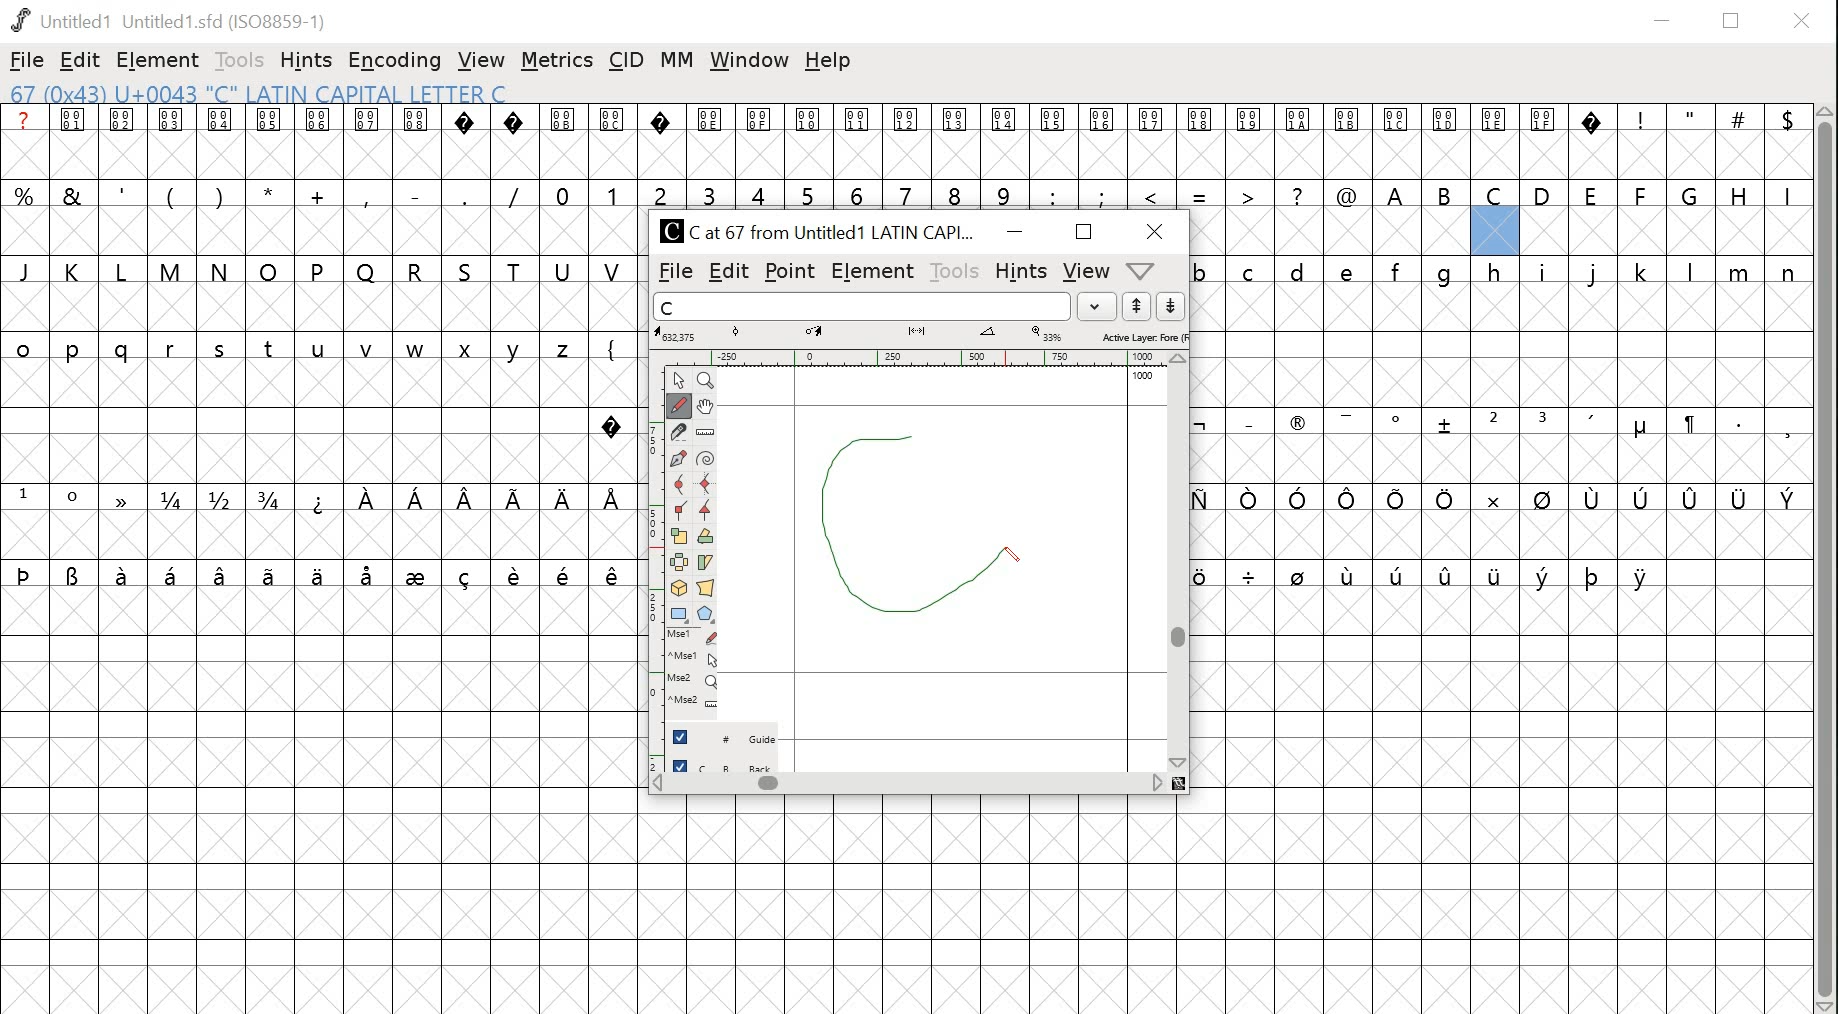 The image size is (1838, 1014). Describe the element at coordinates (729, 272) in the screenshot. I see `edit` at that location.